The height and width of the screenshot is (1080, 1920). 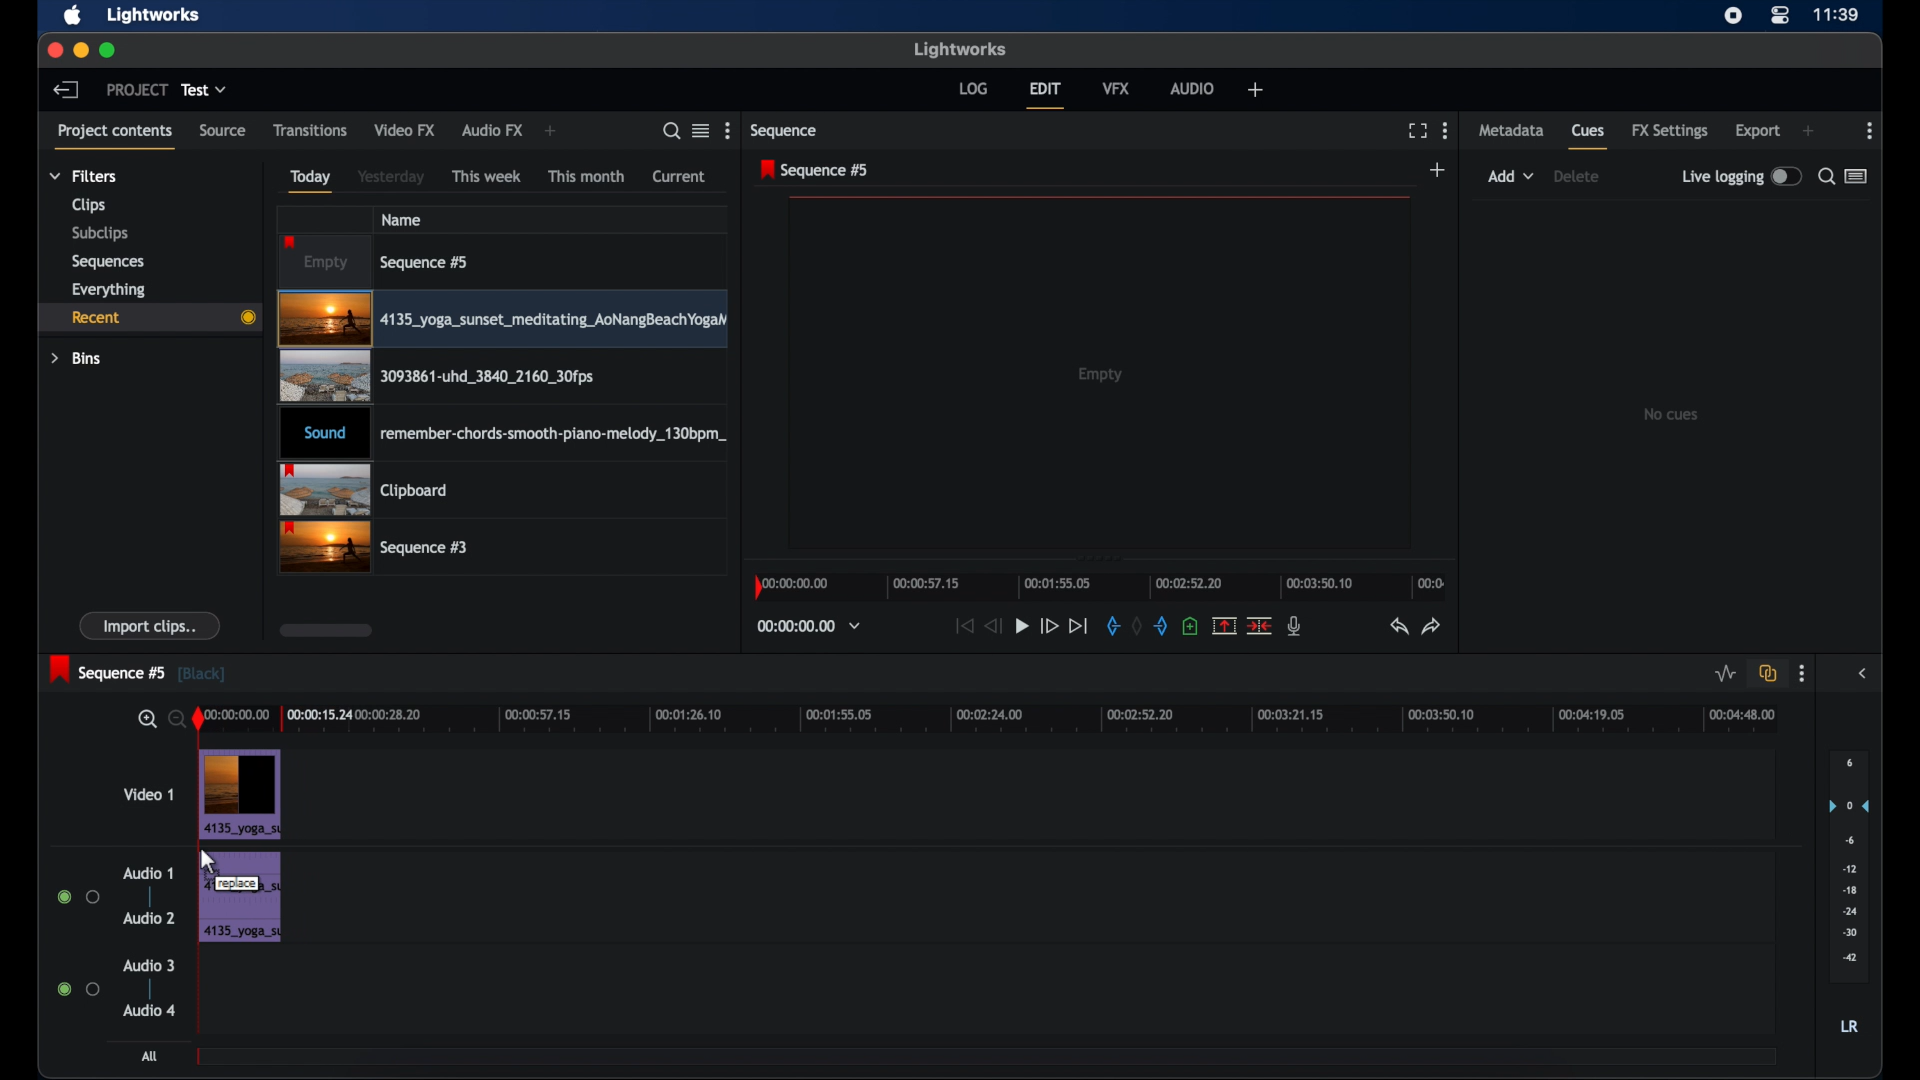 I want to click on video clip, so click(x=503, y=320).